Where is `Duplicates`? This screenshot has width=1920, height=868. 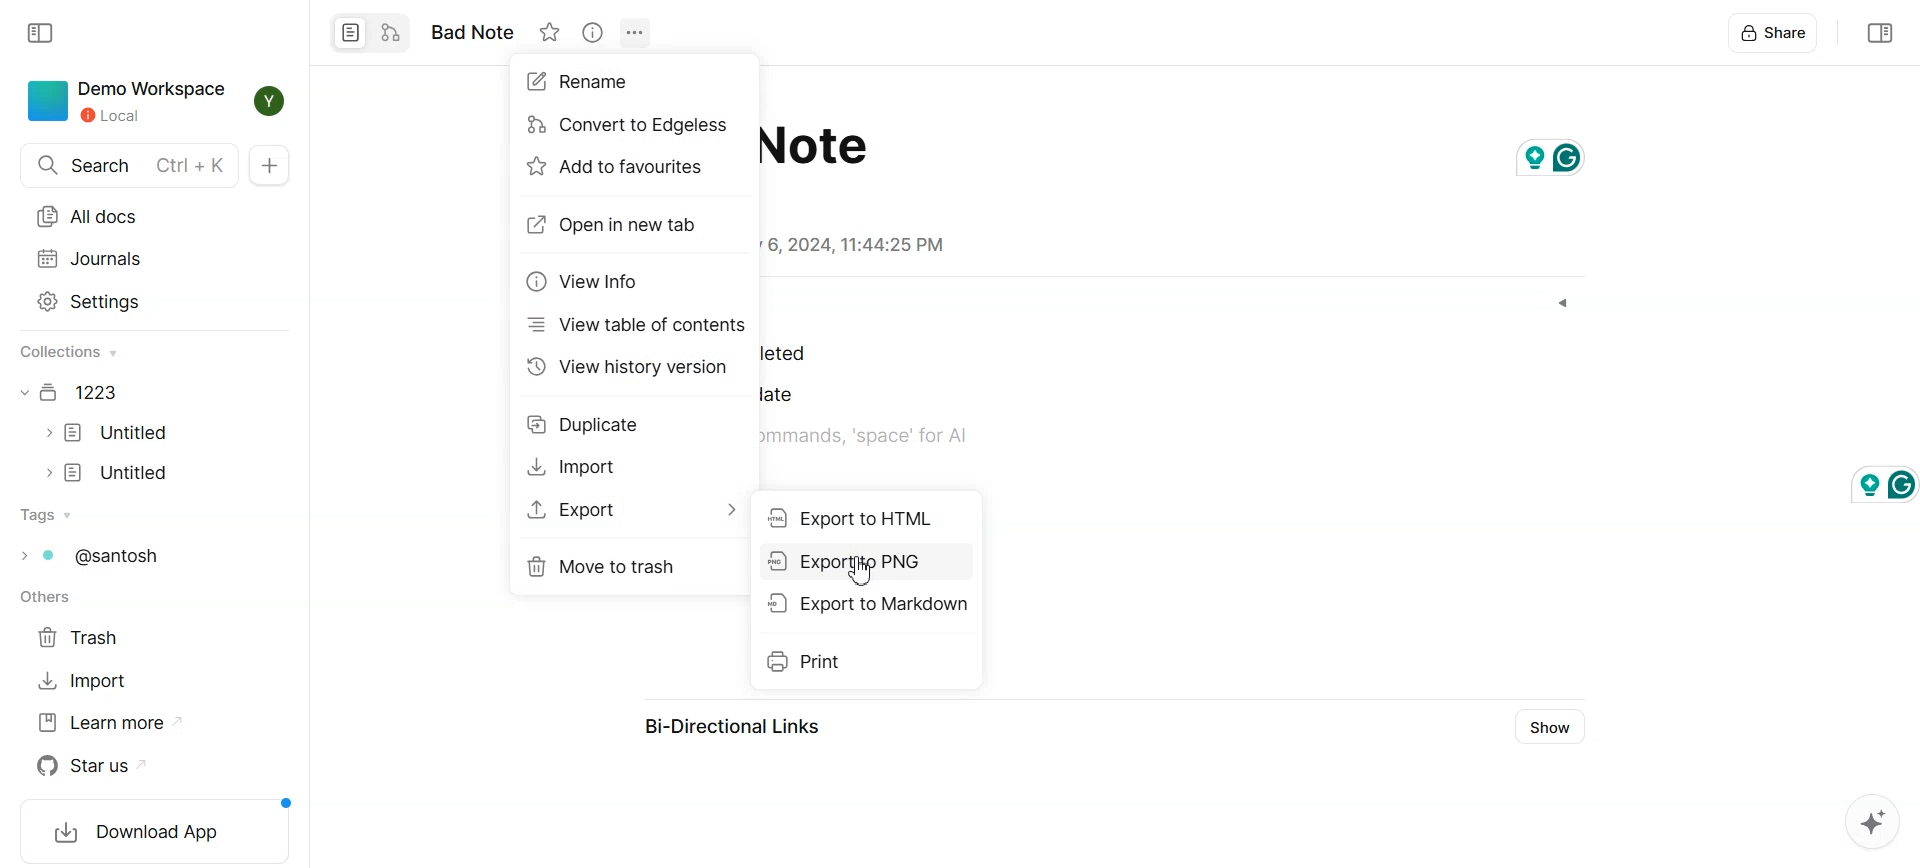 Duplicates is located at coordinates (590, 427).